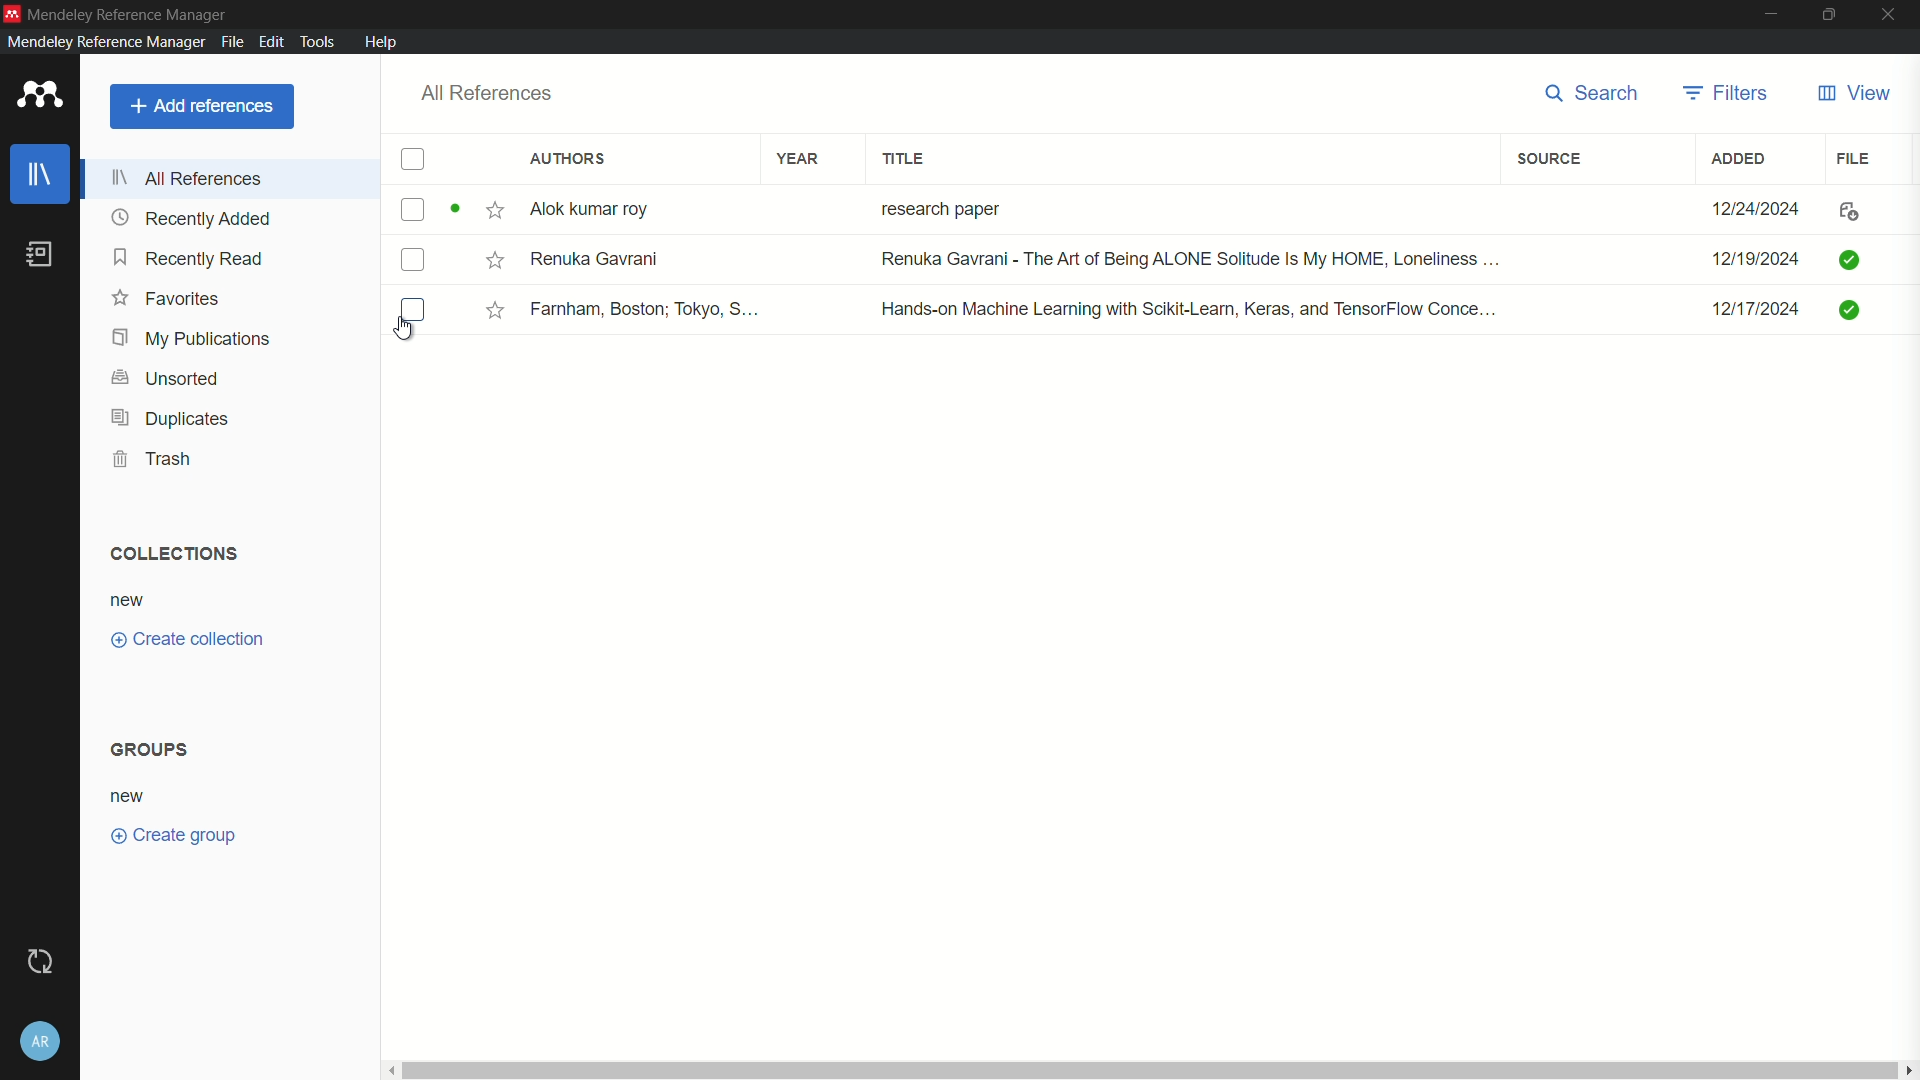 This screenshot has width=1920, height=1080. What do you see at coordinates (497, 208) in the screenshot?
I see `Mark it star` at bounding box center [497, 208].